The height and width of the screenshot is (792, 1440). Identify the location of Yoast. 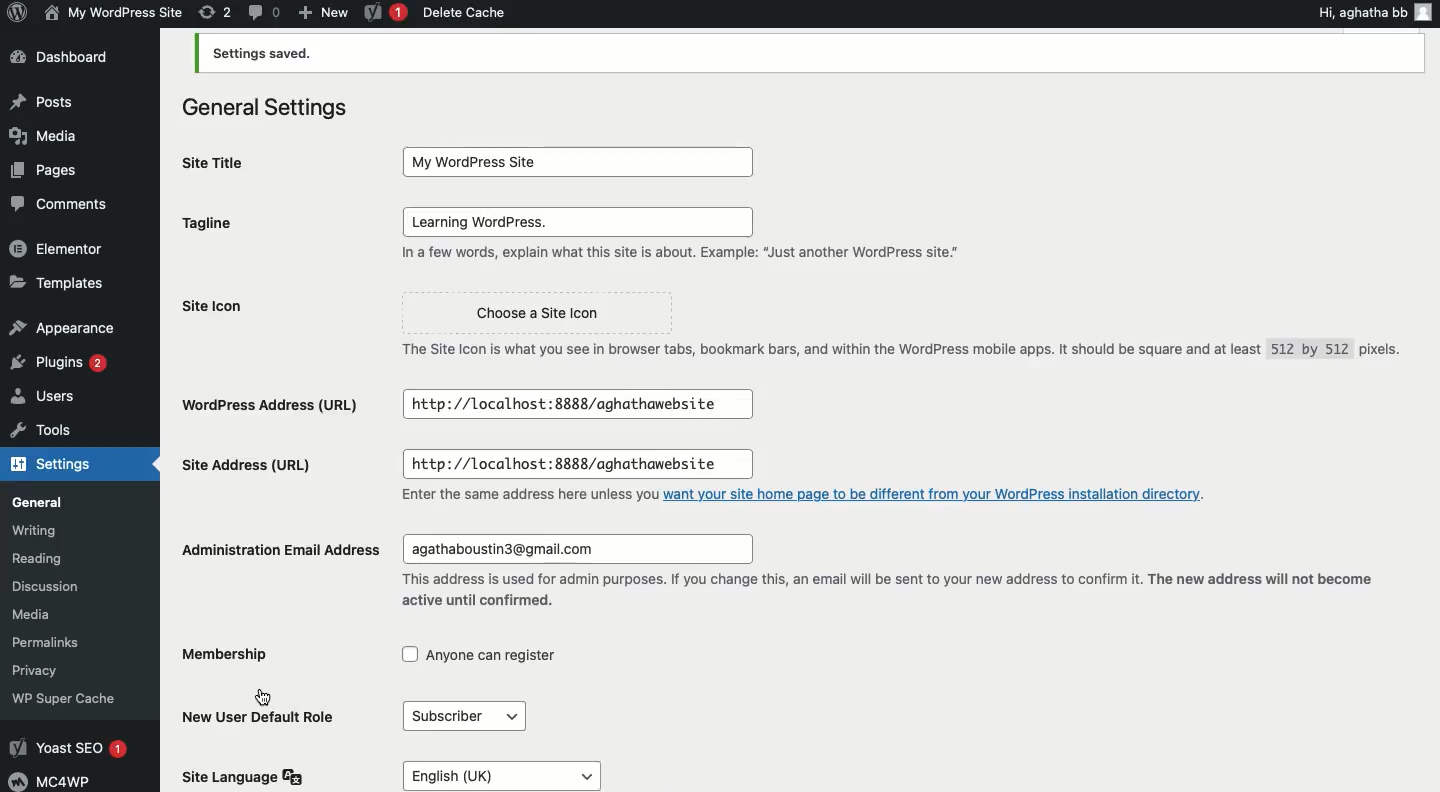
(382, 14).